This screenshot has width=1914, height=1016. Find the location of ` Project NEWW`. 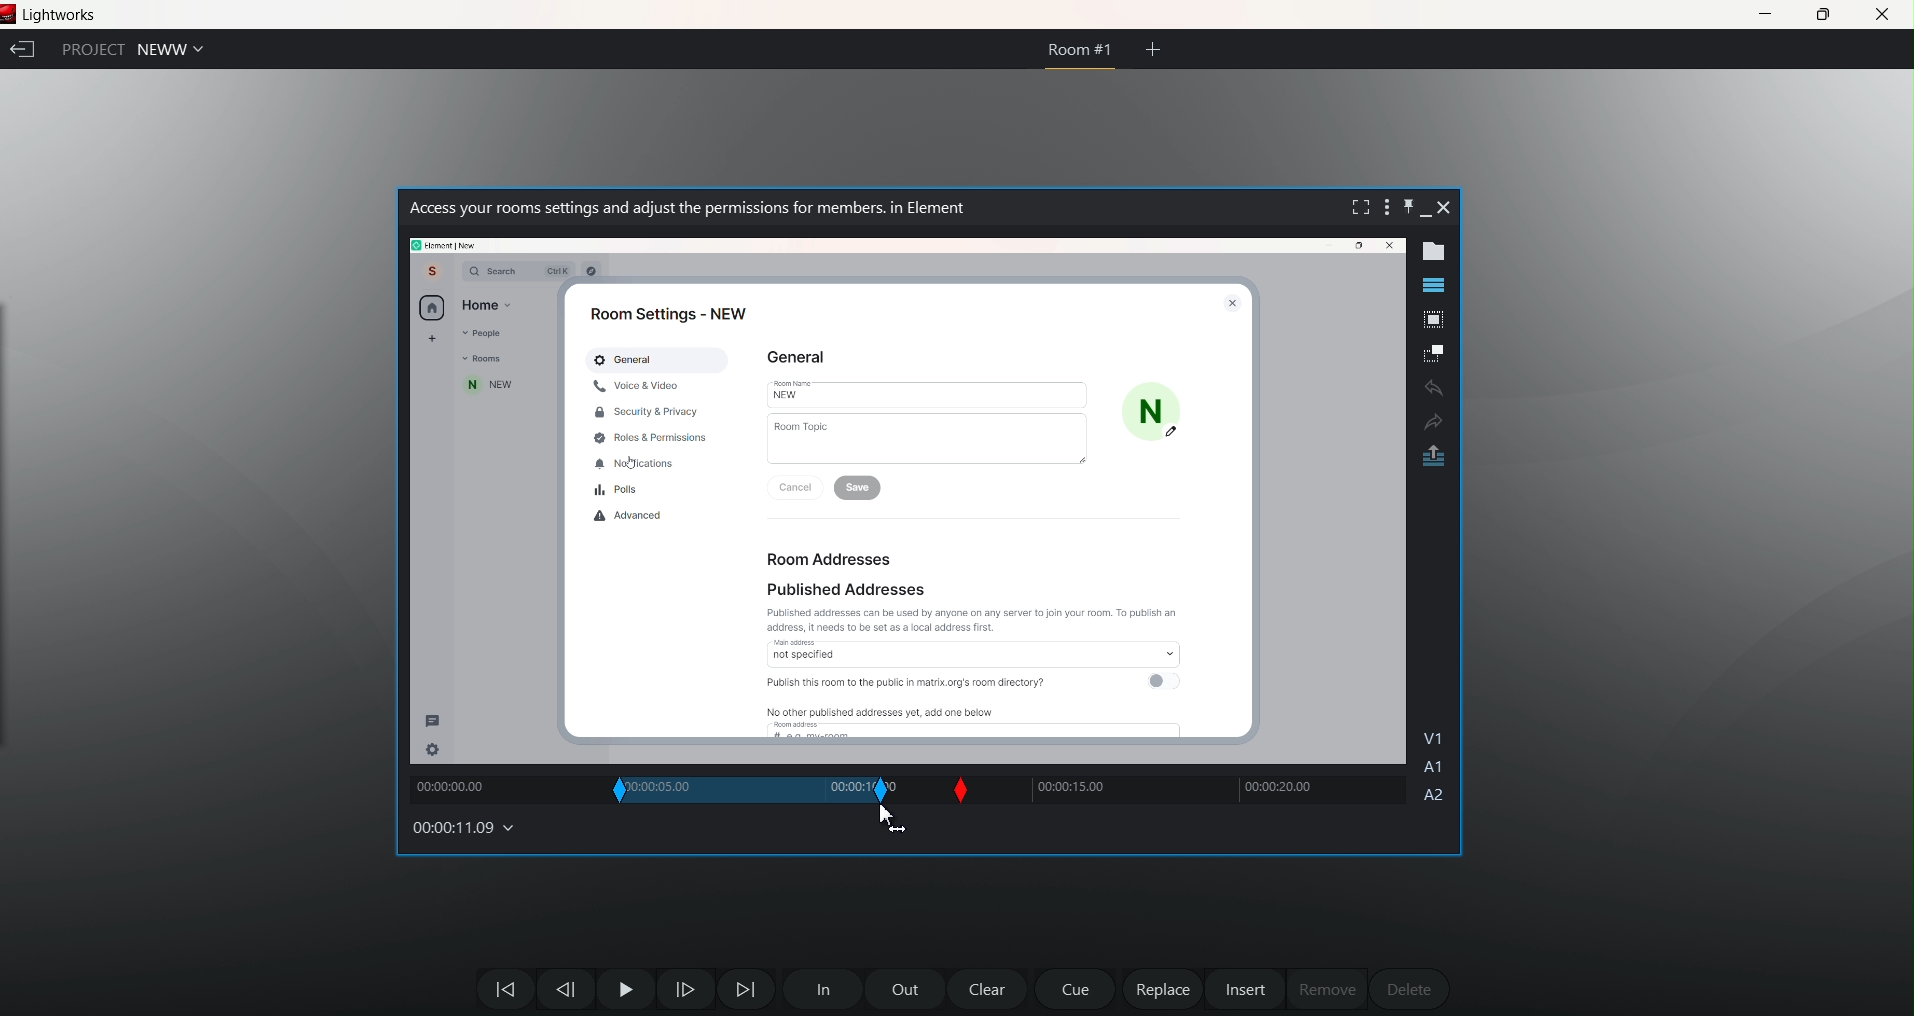

 Project NEWW is located at coordinates (134, 51).